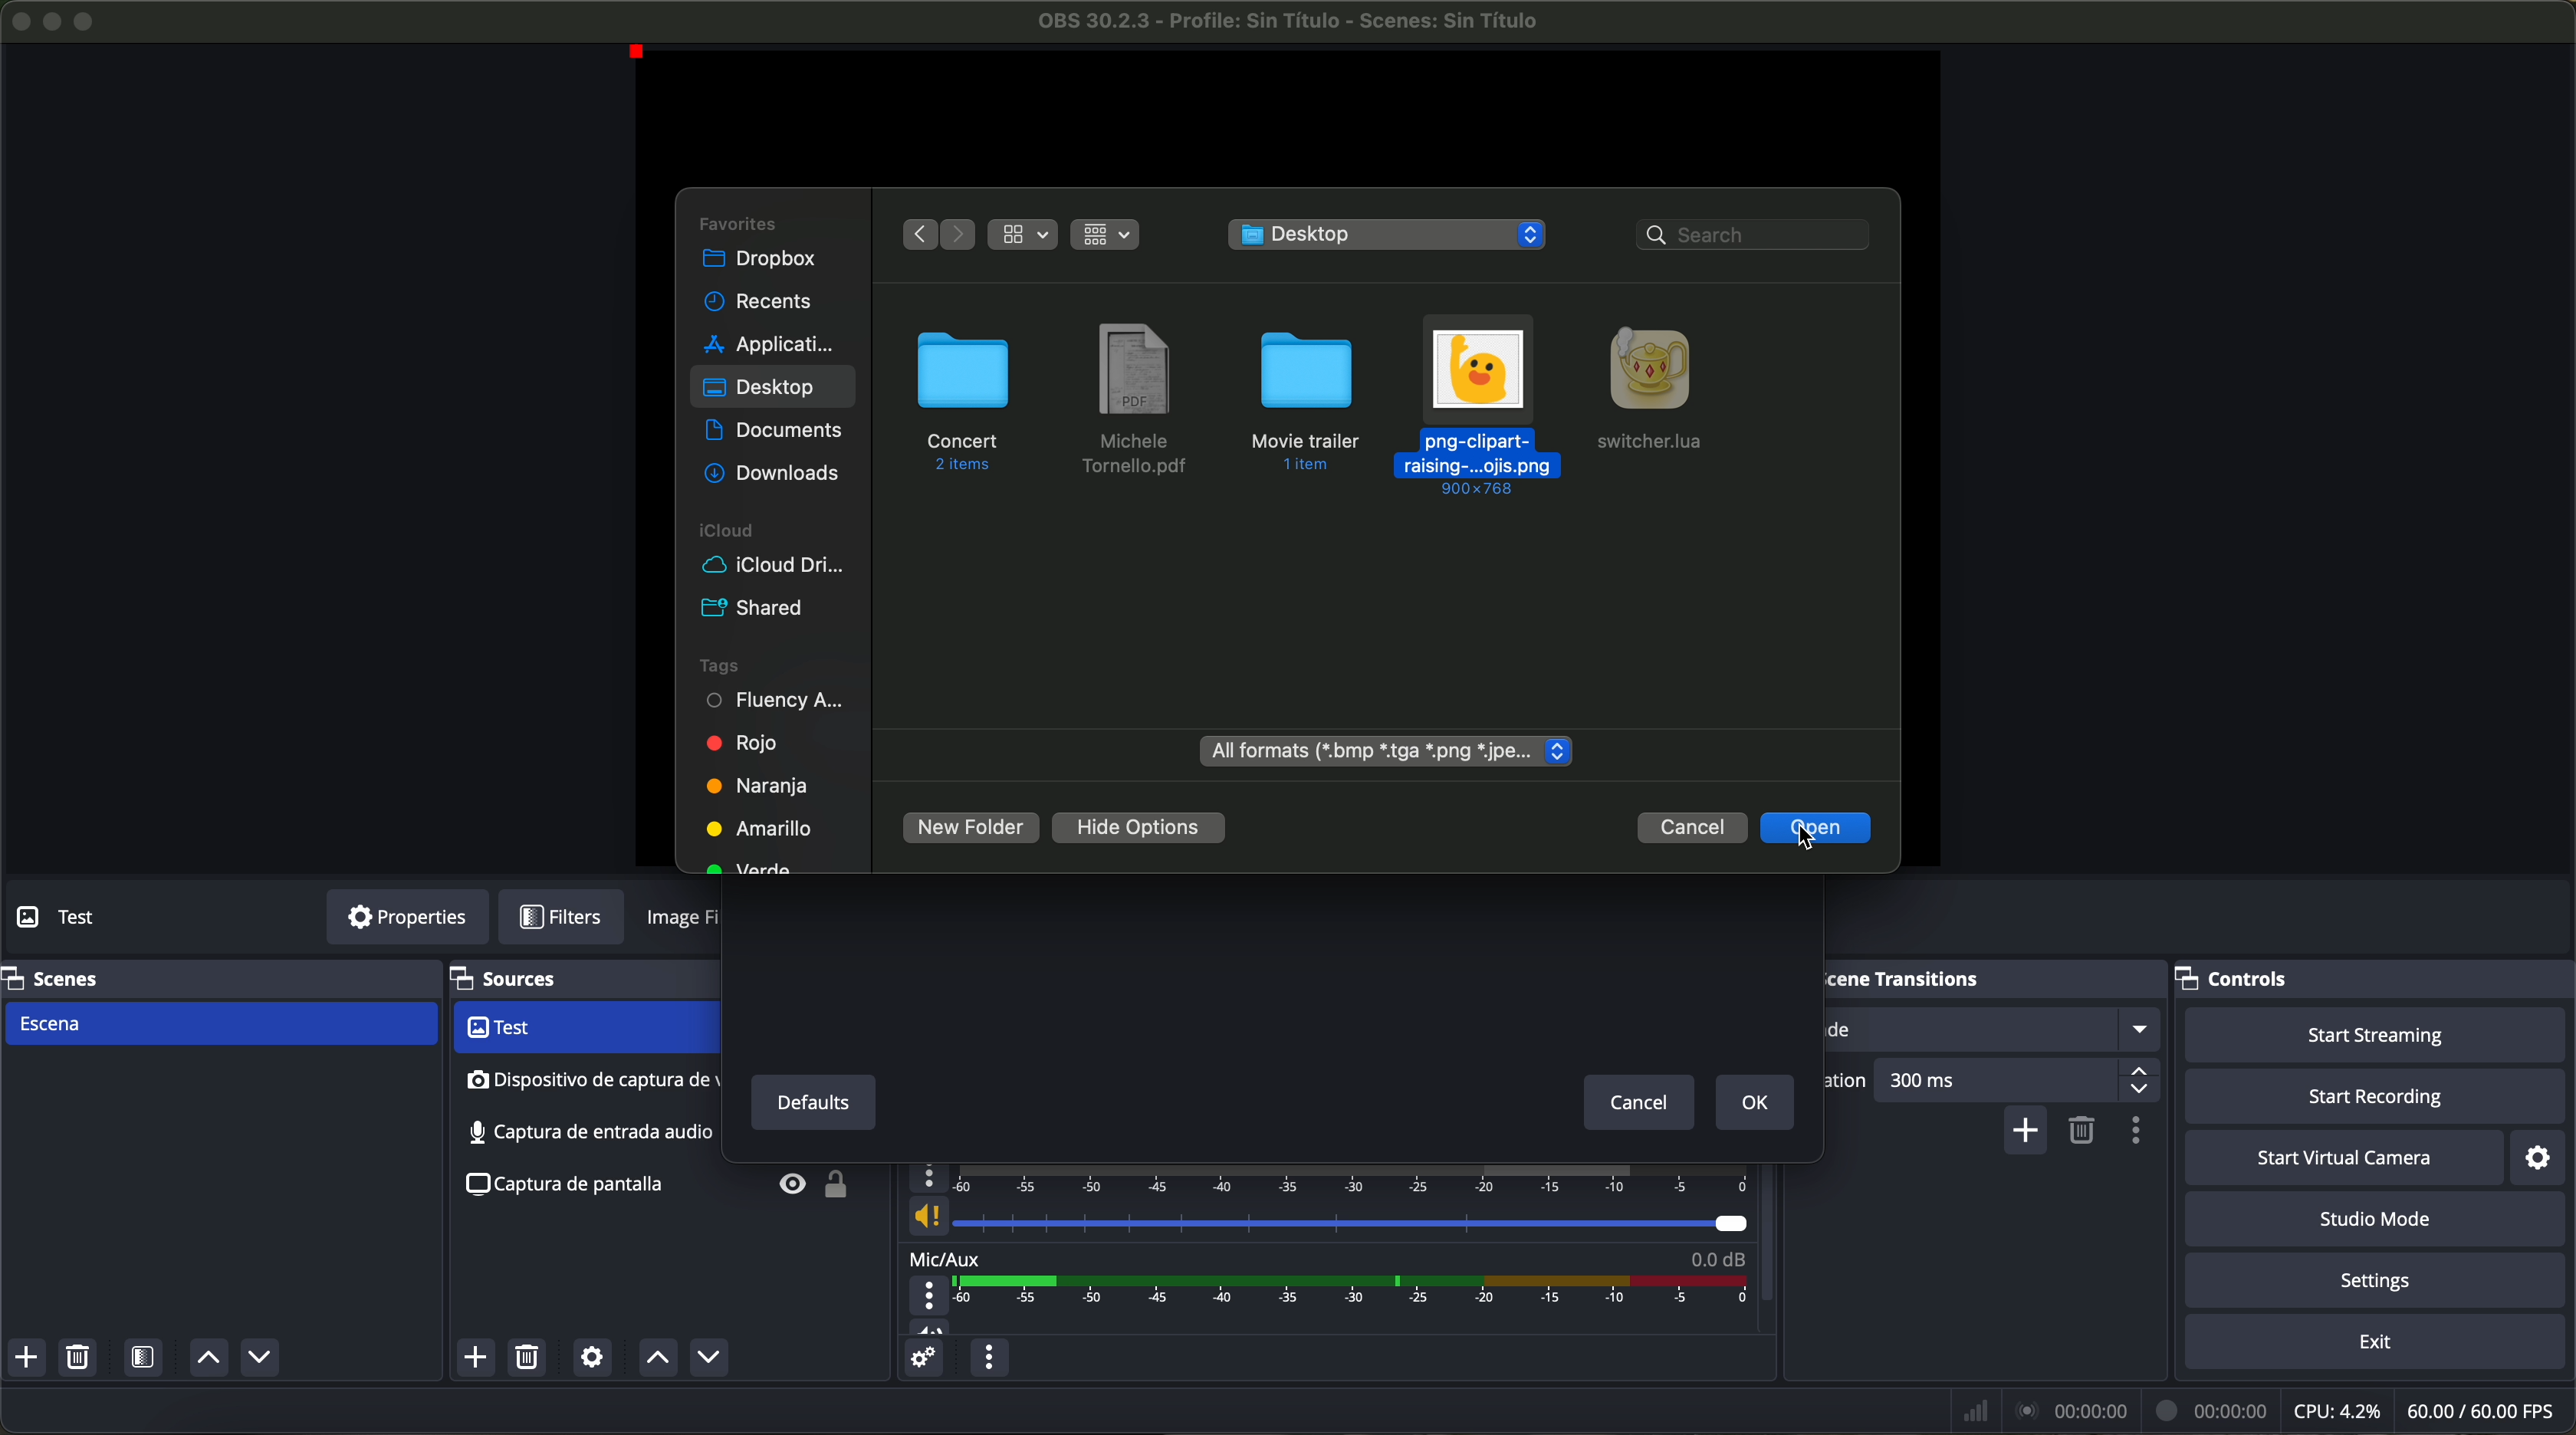  Describe the element at coordinates (739, 744) in the screenshot. I see `red` at that location.